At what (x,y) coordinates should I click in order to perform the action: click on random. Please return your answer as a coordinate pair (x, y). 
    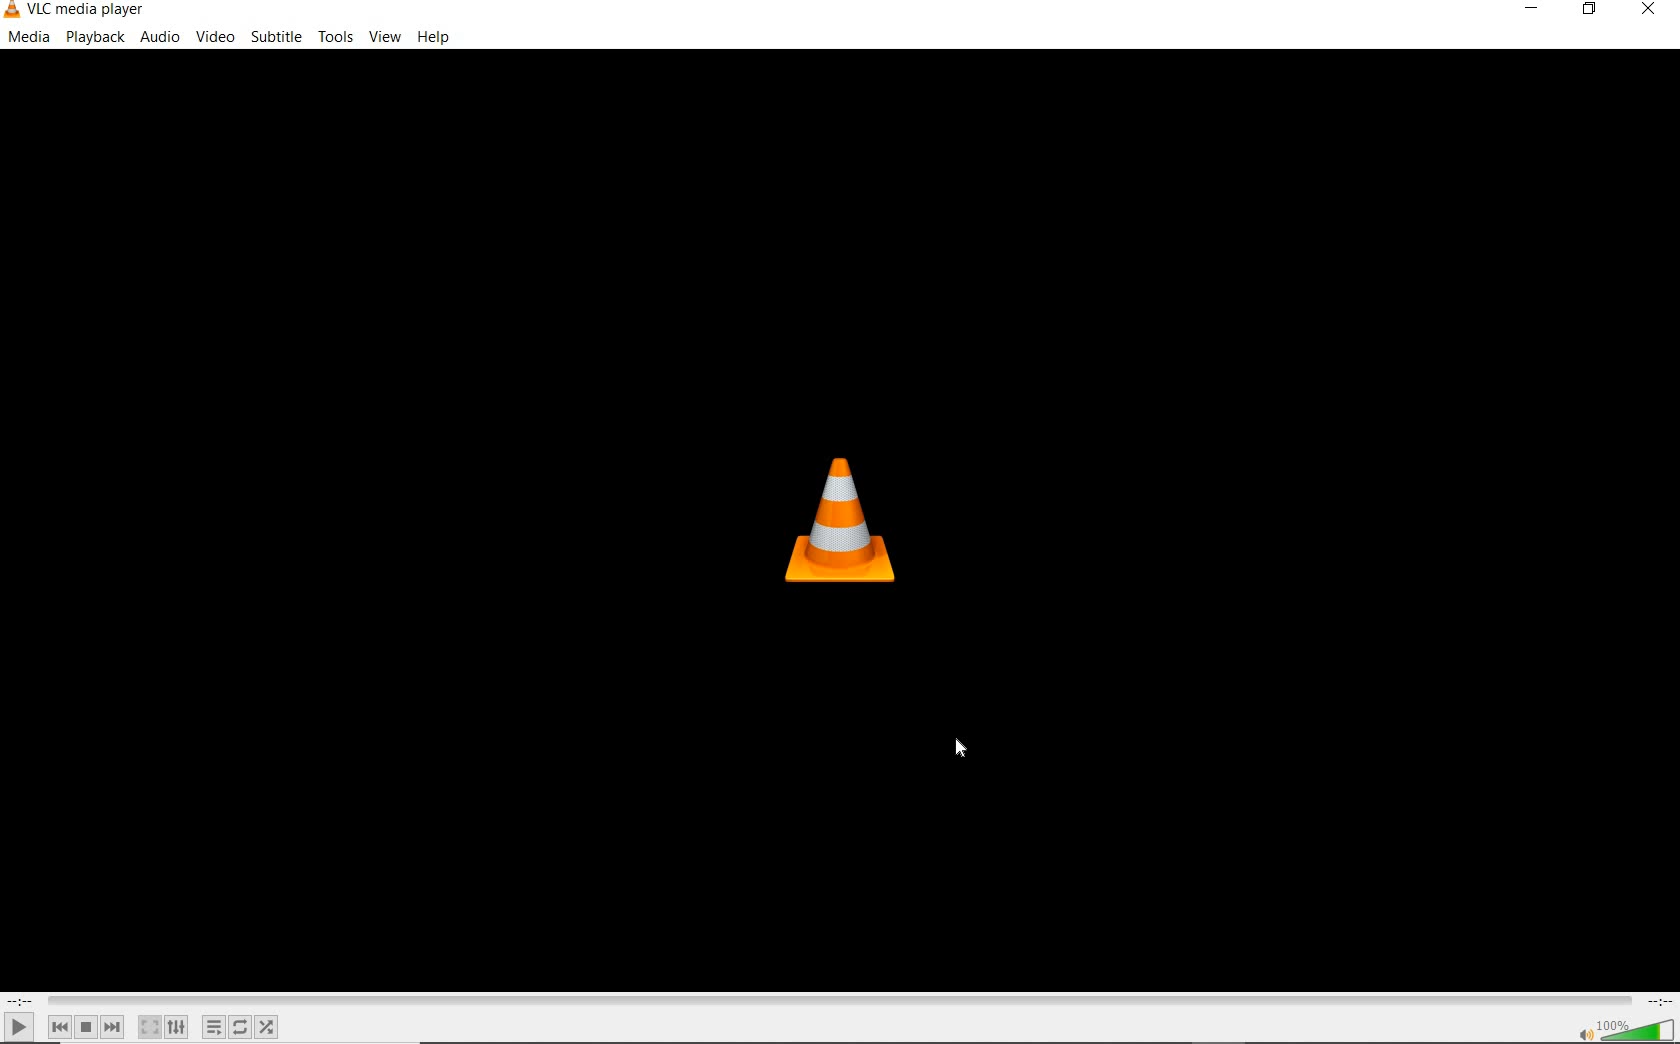
    Looking at the image, I should click on (266, 1027).